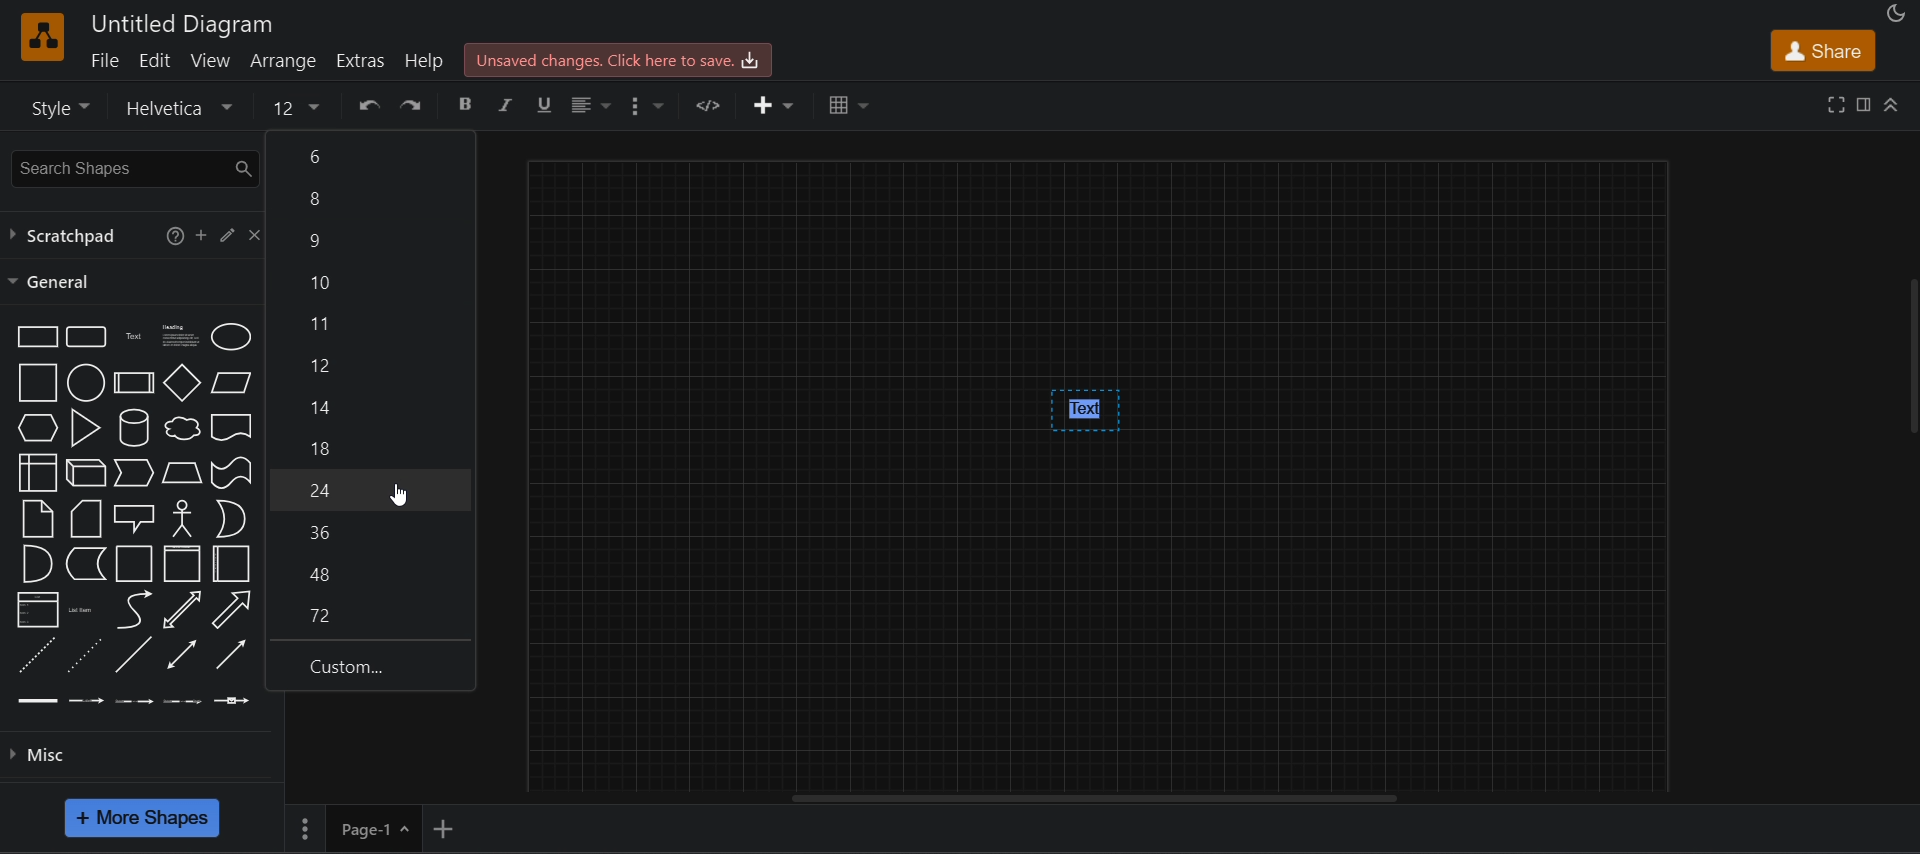 This screenshot has width=1920, height=854. What do you see at coordinates (297, 105) in the screenshot?
I see `font size` at bounding box center [297, 105].